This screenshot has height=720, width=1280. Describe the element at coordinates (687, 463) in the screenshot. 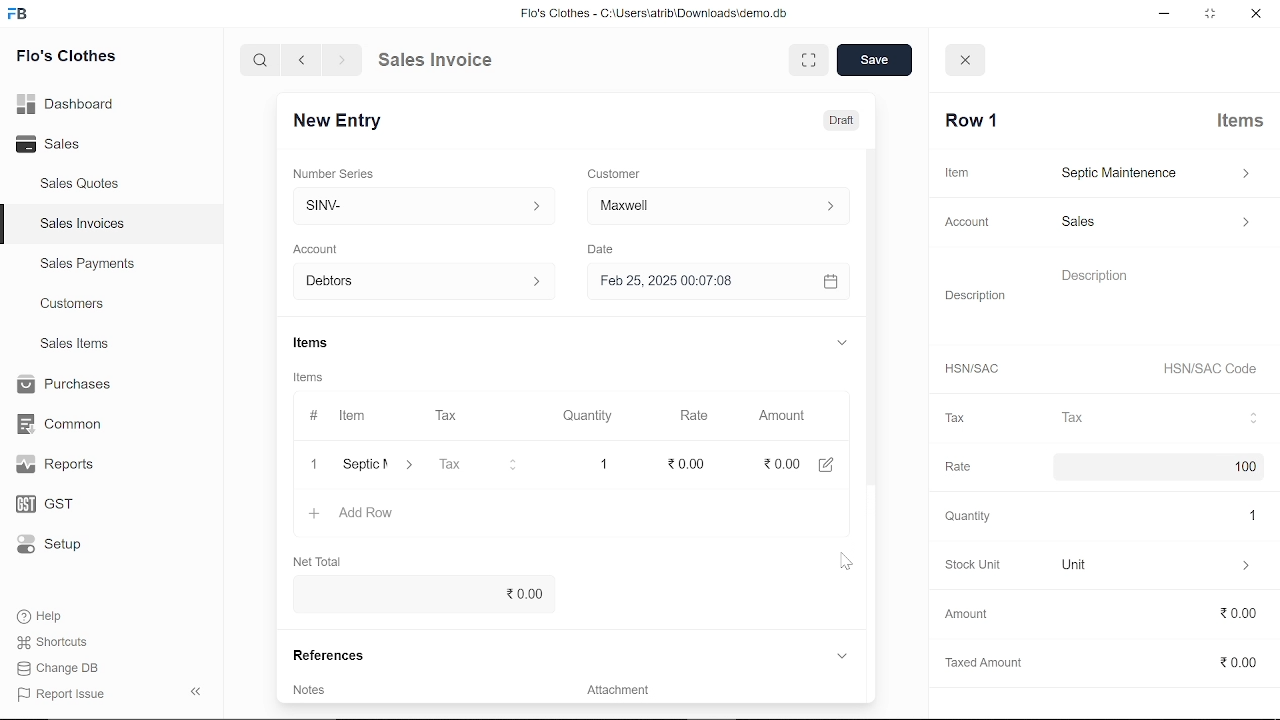

I see `edit rate` at that location.